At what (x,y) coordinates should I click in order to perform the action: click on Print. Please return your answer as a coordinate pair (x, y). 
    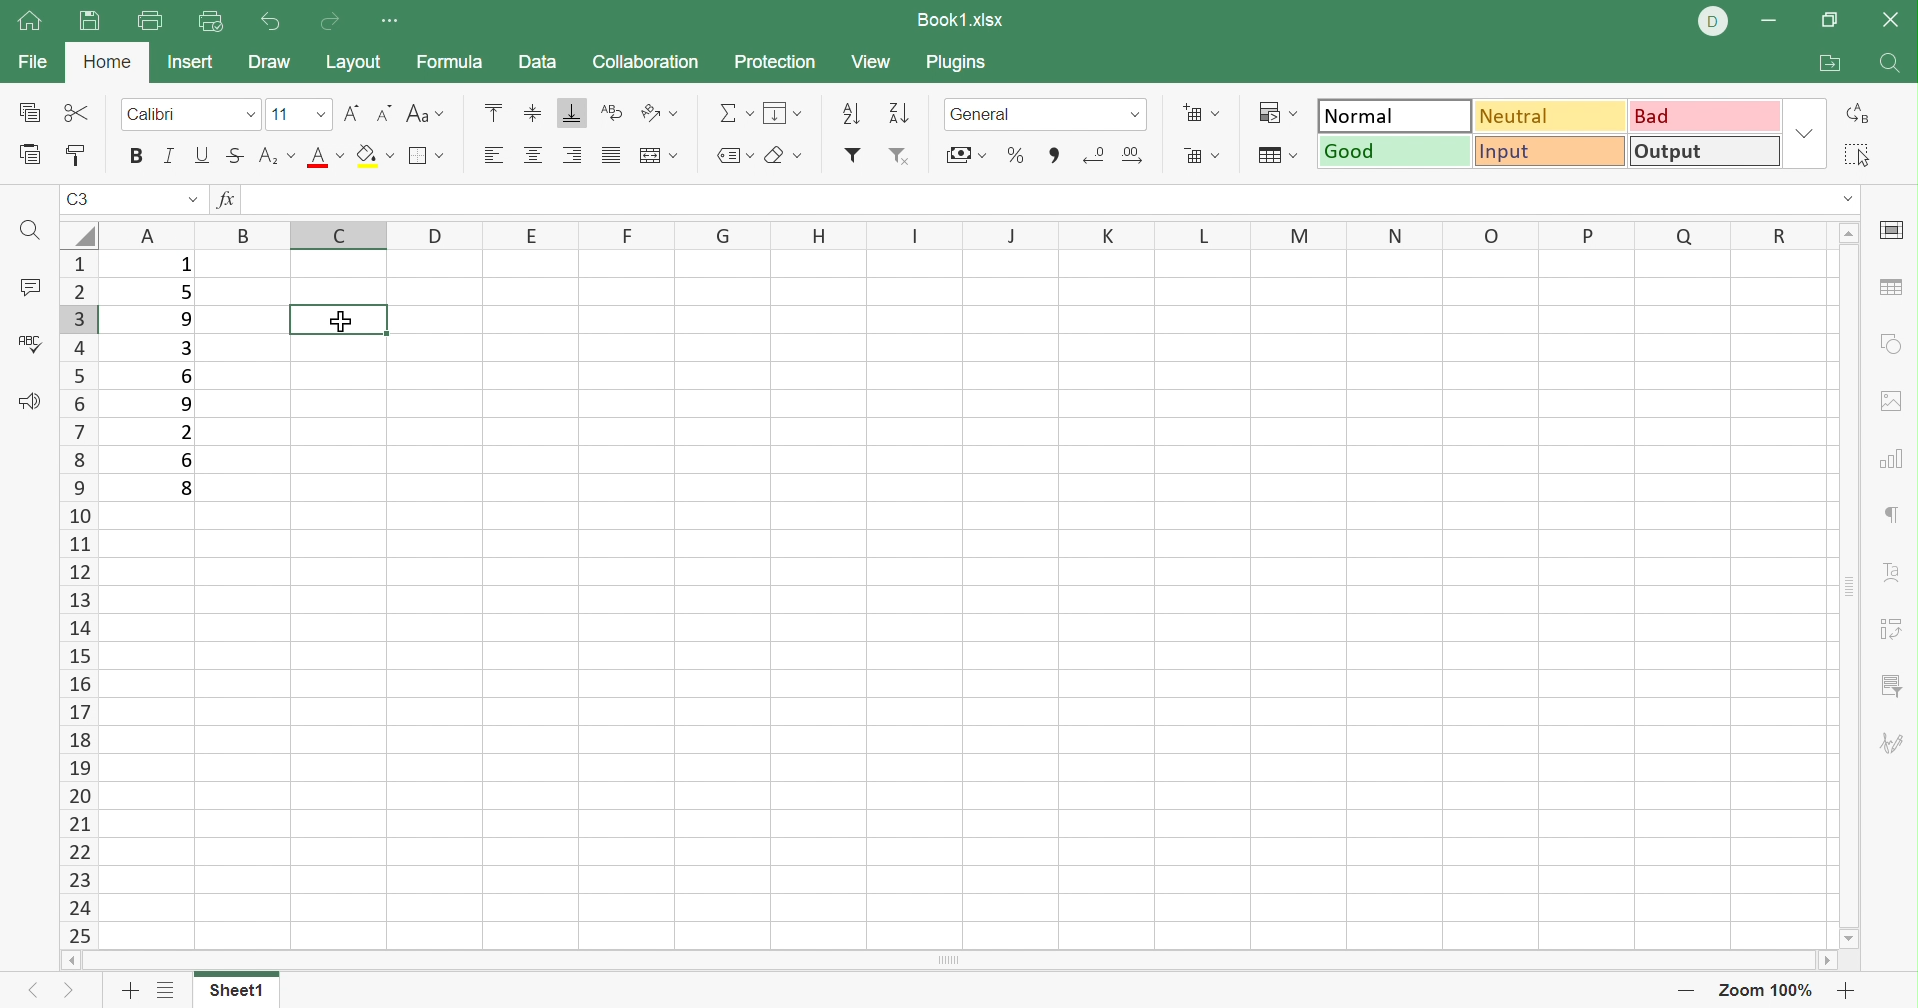
    Looking at the image, I should click on (153, 20).